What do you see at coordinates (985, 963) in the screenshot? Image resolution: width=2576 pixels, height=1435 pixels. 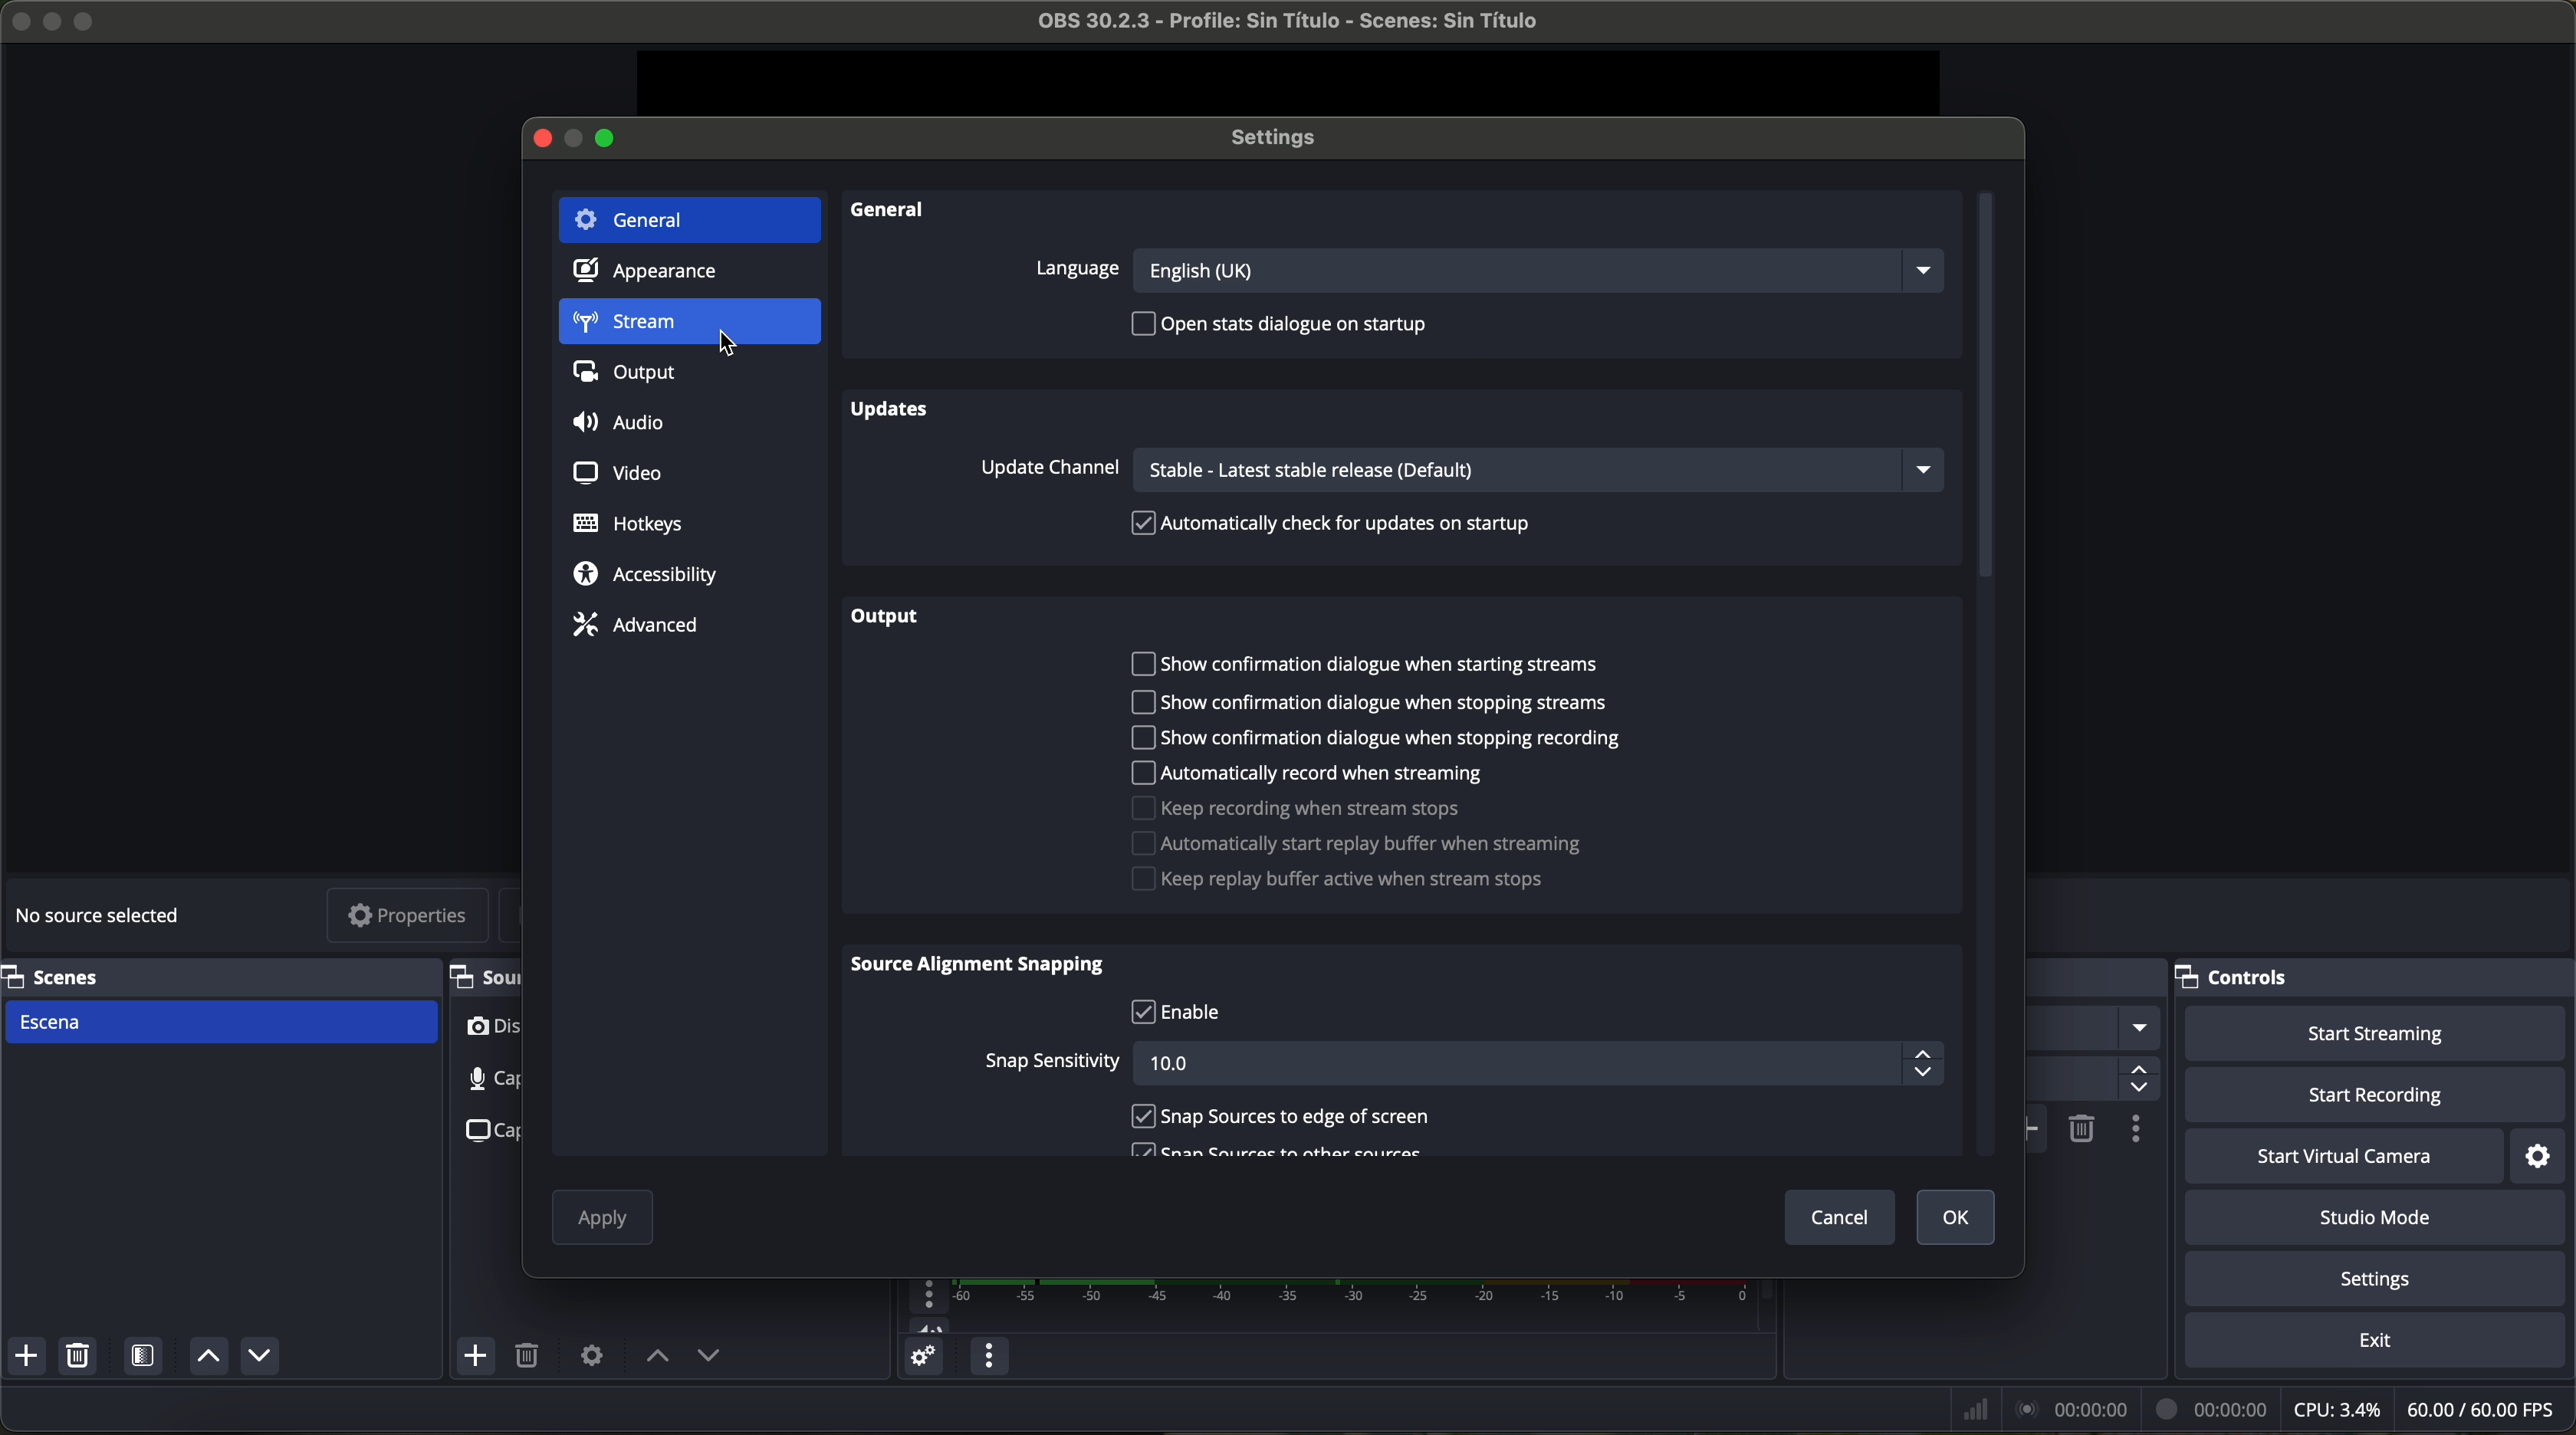 I see `source alignment snapping` at bounding box center [985, 963].